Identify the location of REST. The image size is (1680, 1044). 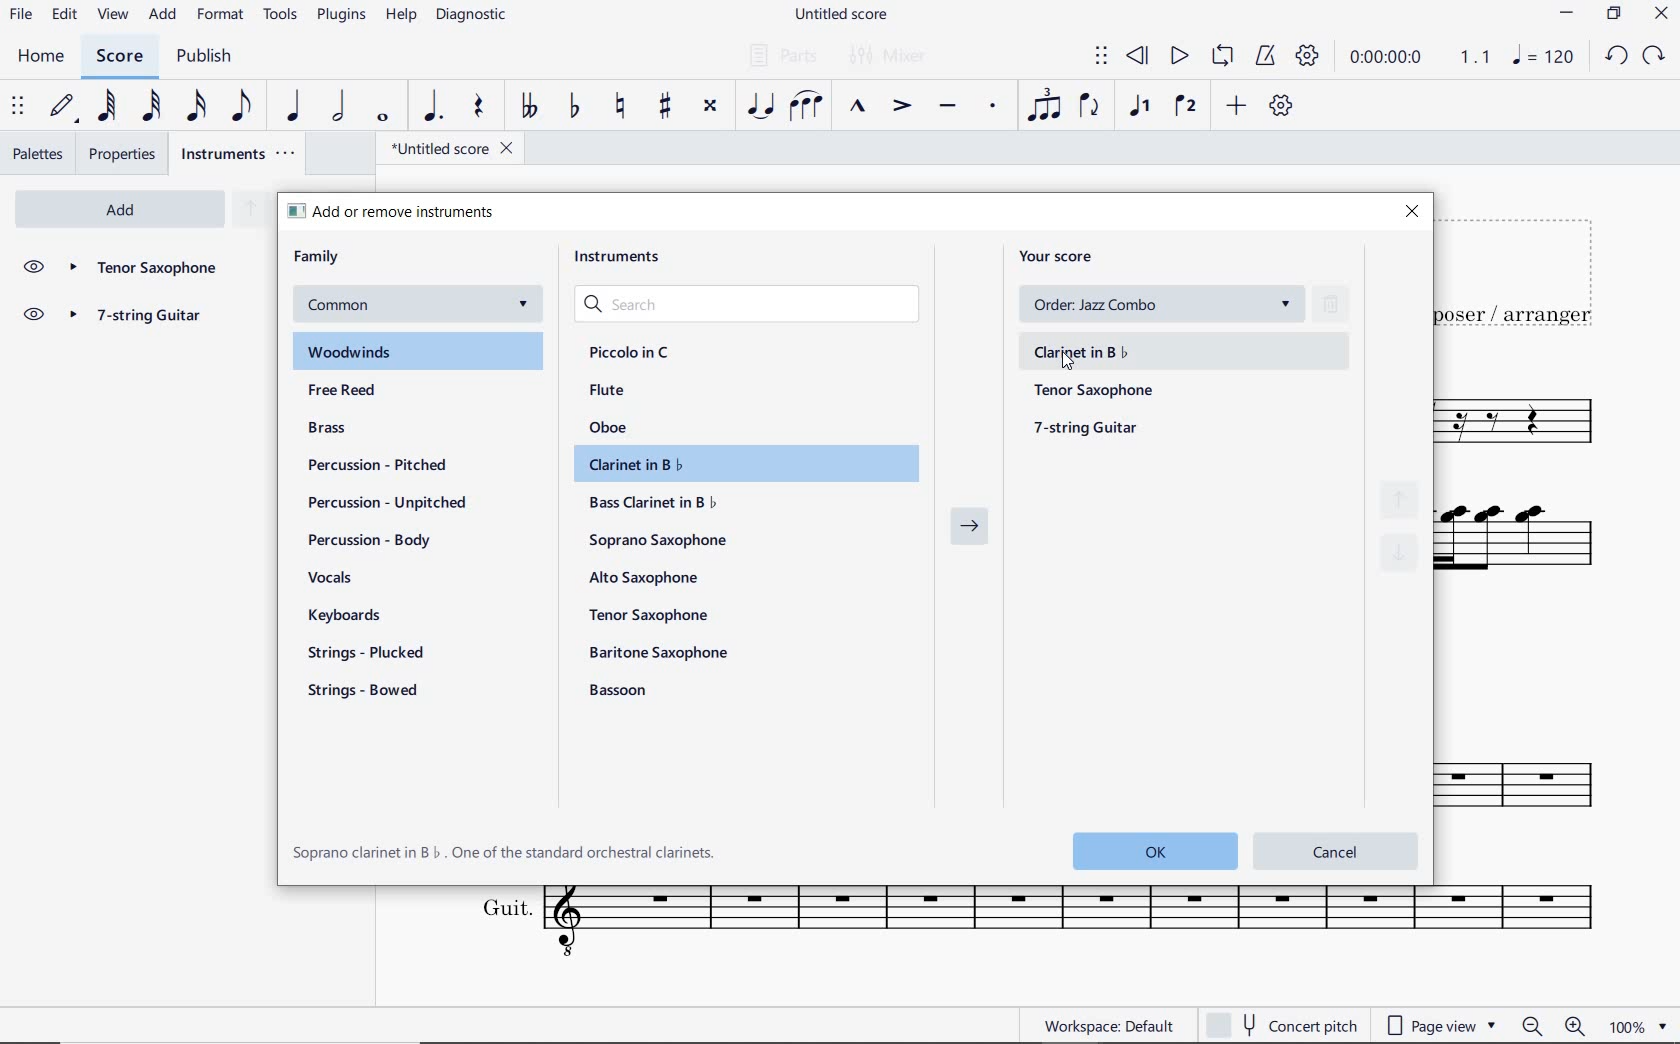
(478, 108).